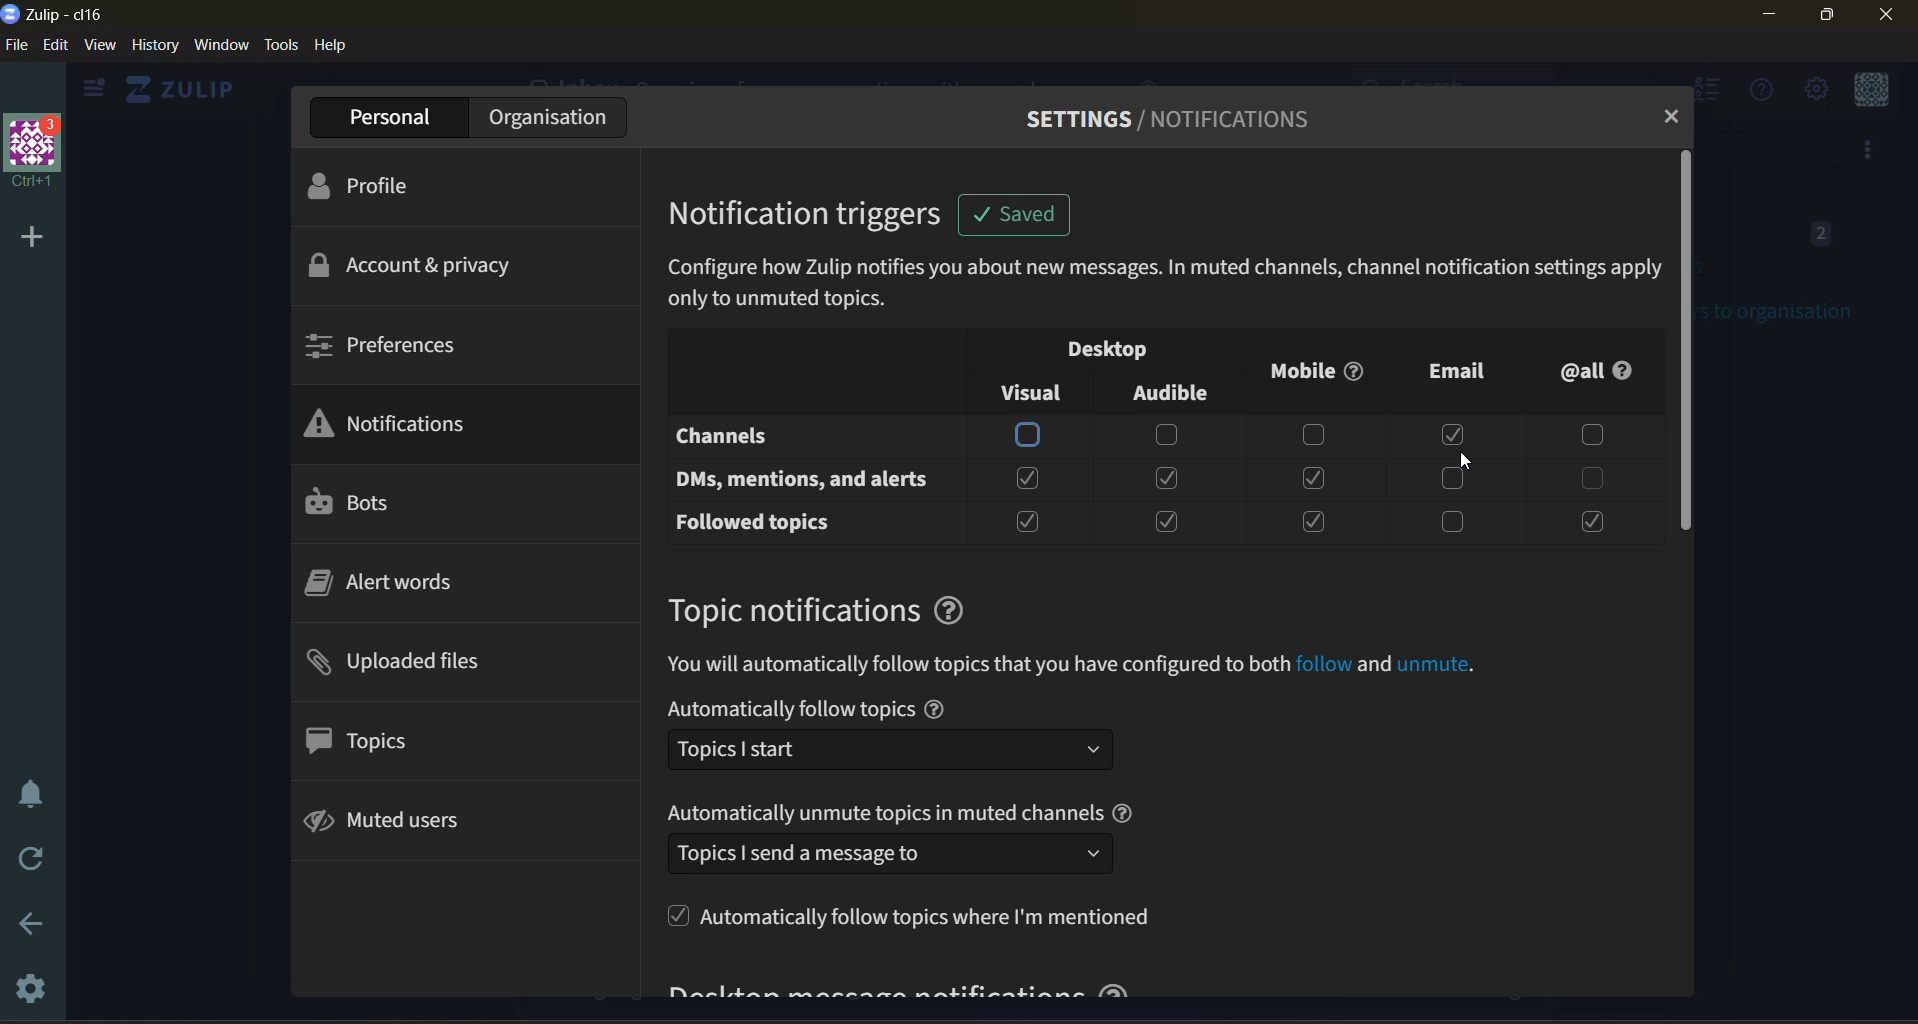 This screenshot has width=1918, height=1024. I want to click on text, so click(789, 709).